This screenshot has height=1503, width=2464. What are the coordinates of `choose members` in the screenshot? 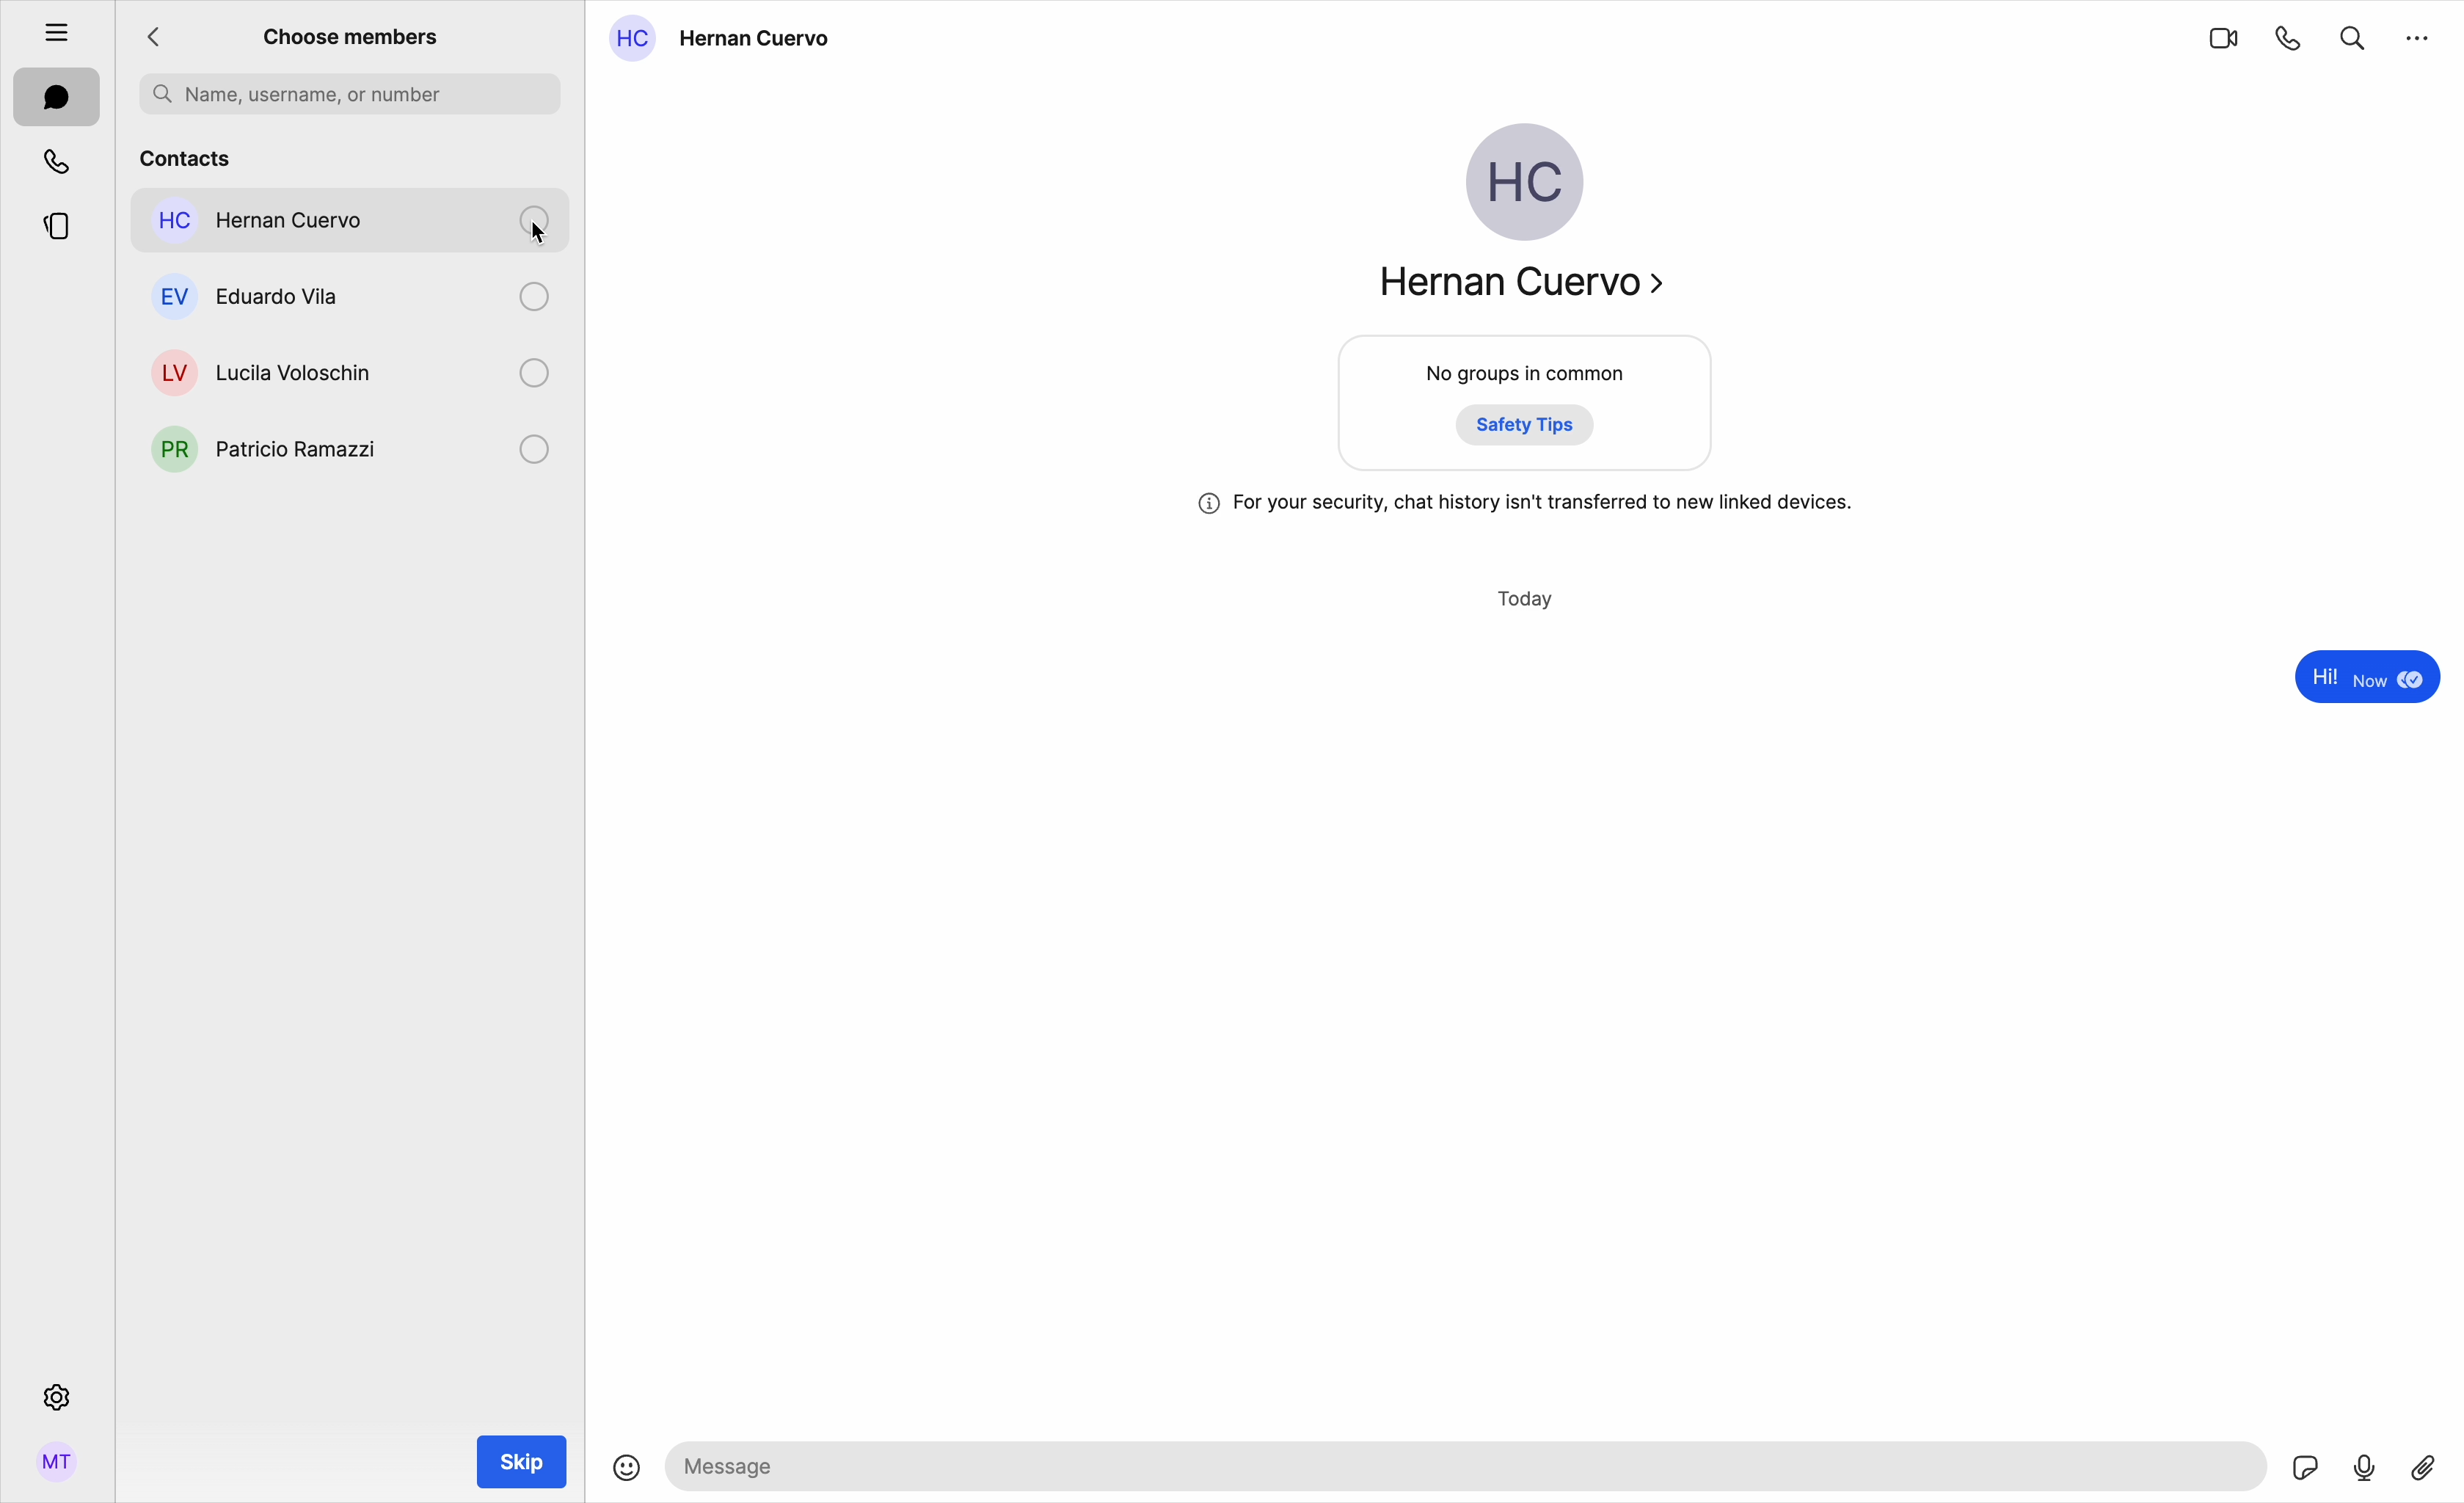 It's located at (352, 35).